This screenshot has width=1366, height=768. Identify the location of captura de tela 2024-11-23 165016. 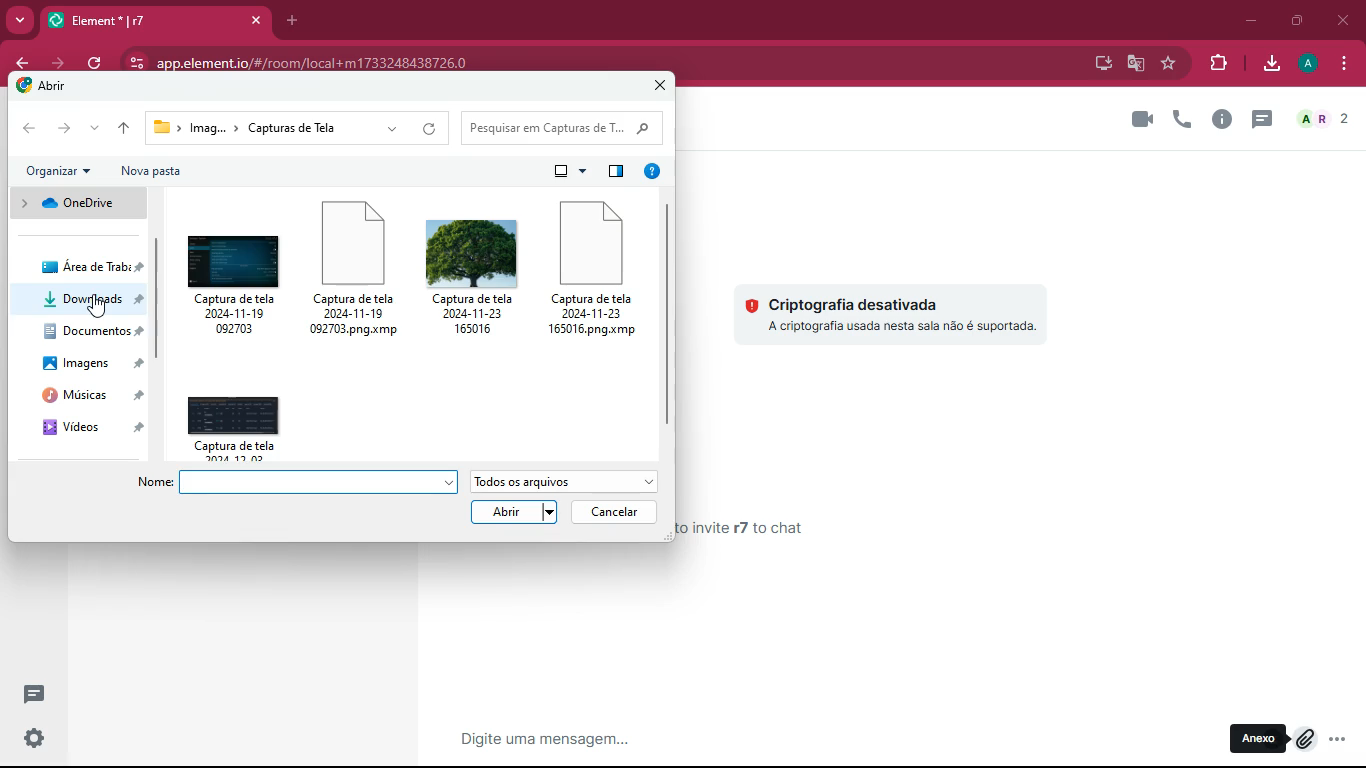
(477, 269).